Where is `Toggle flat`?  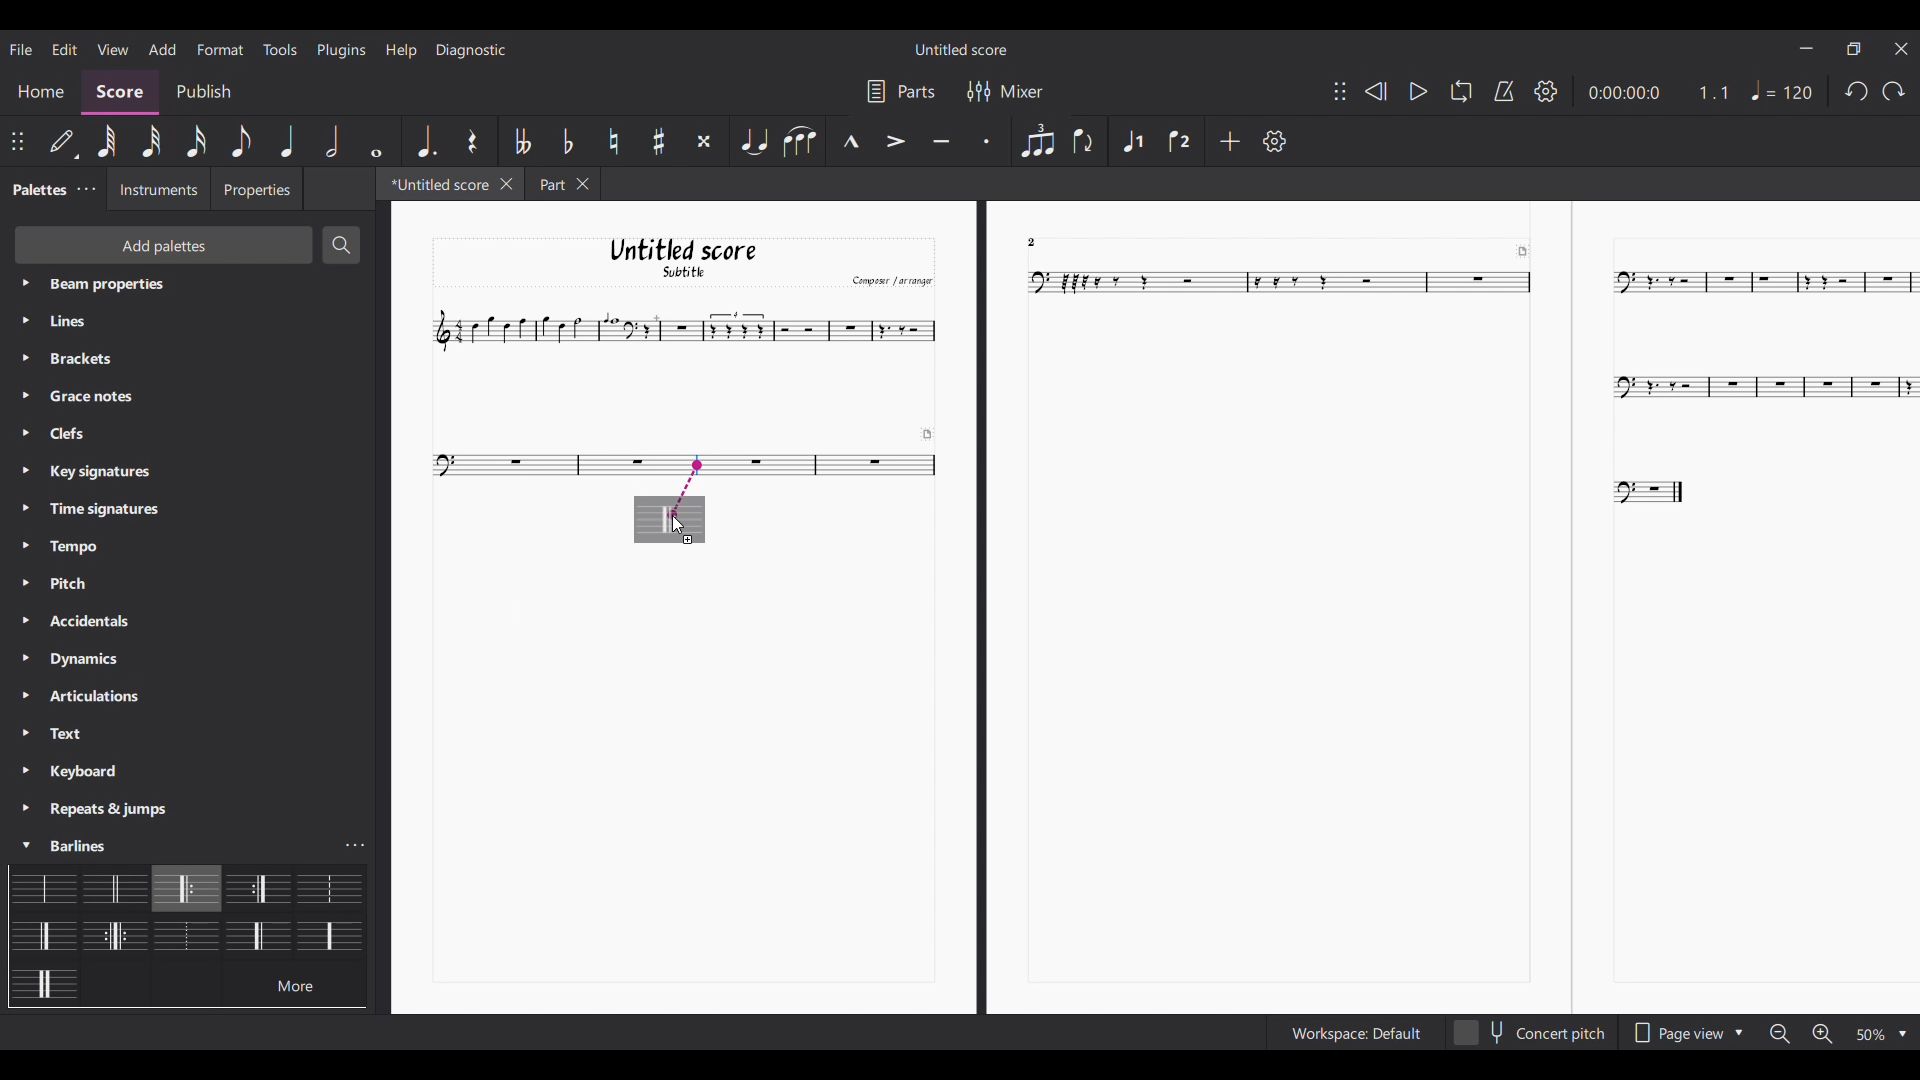
Toggle flat is located at coordinates (568, 141).